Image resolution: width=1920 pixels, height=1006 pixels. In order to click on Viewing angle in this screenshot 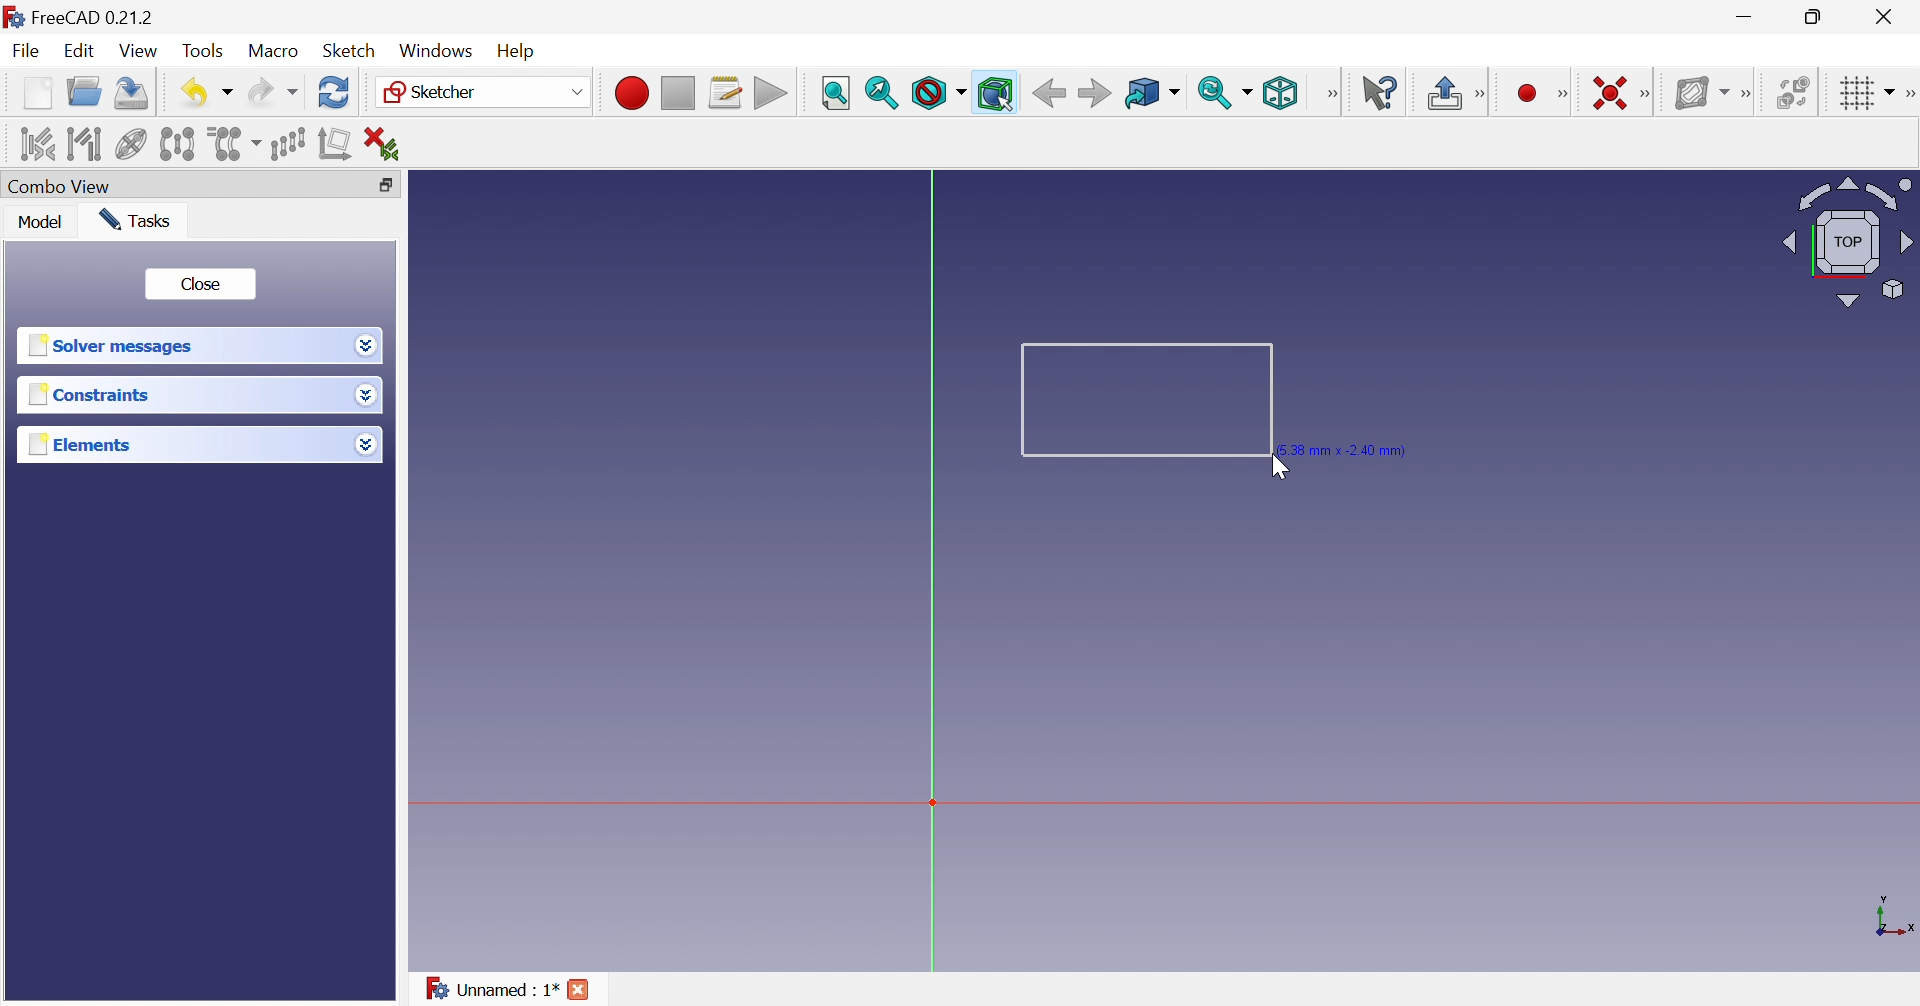, I will do `click(1847, 244)`.